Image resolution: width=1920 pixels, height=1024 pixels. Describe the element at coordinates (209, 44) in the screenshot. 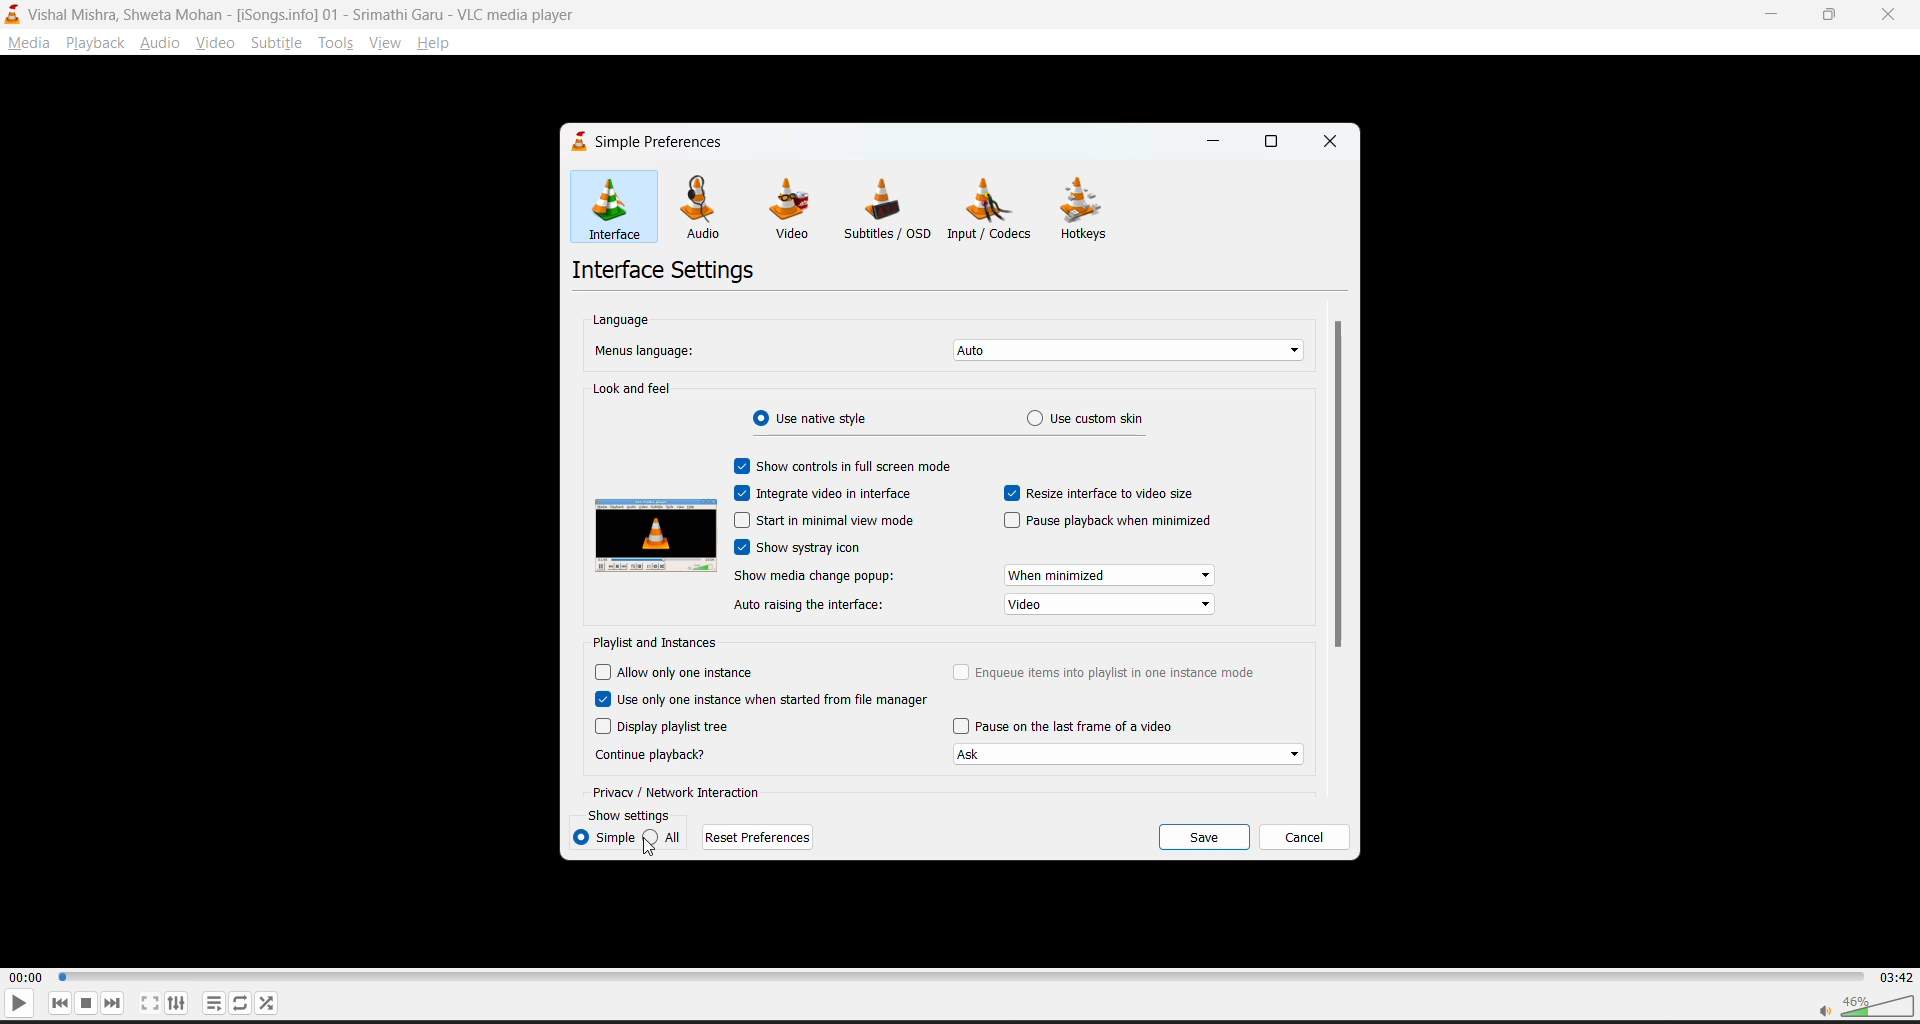

I see `video` at that location.